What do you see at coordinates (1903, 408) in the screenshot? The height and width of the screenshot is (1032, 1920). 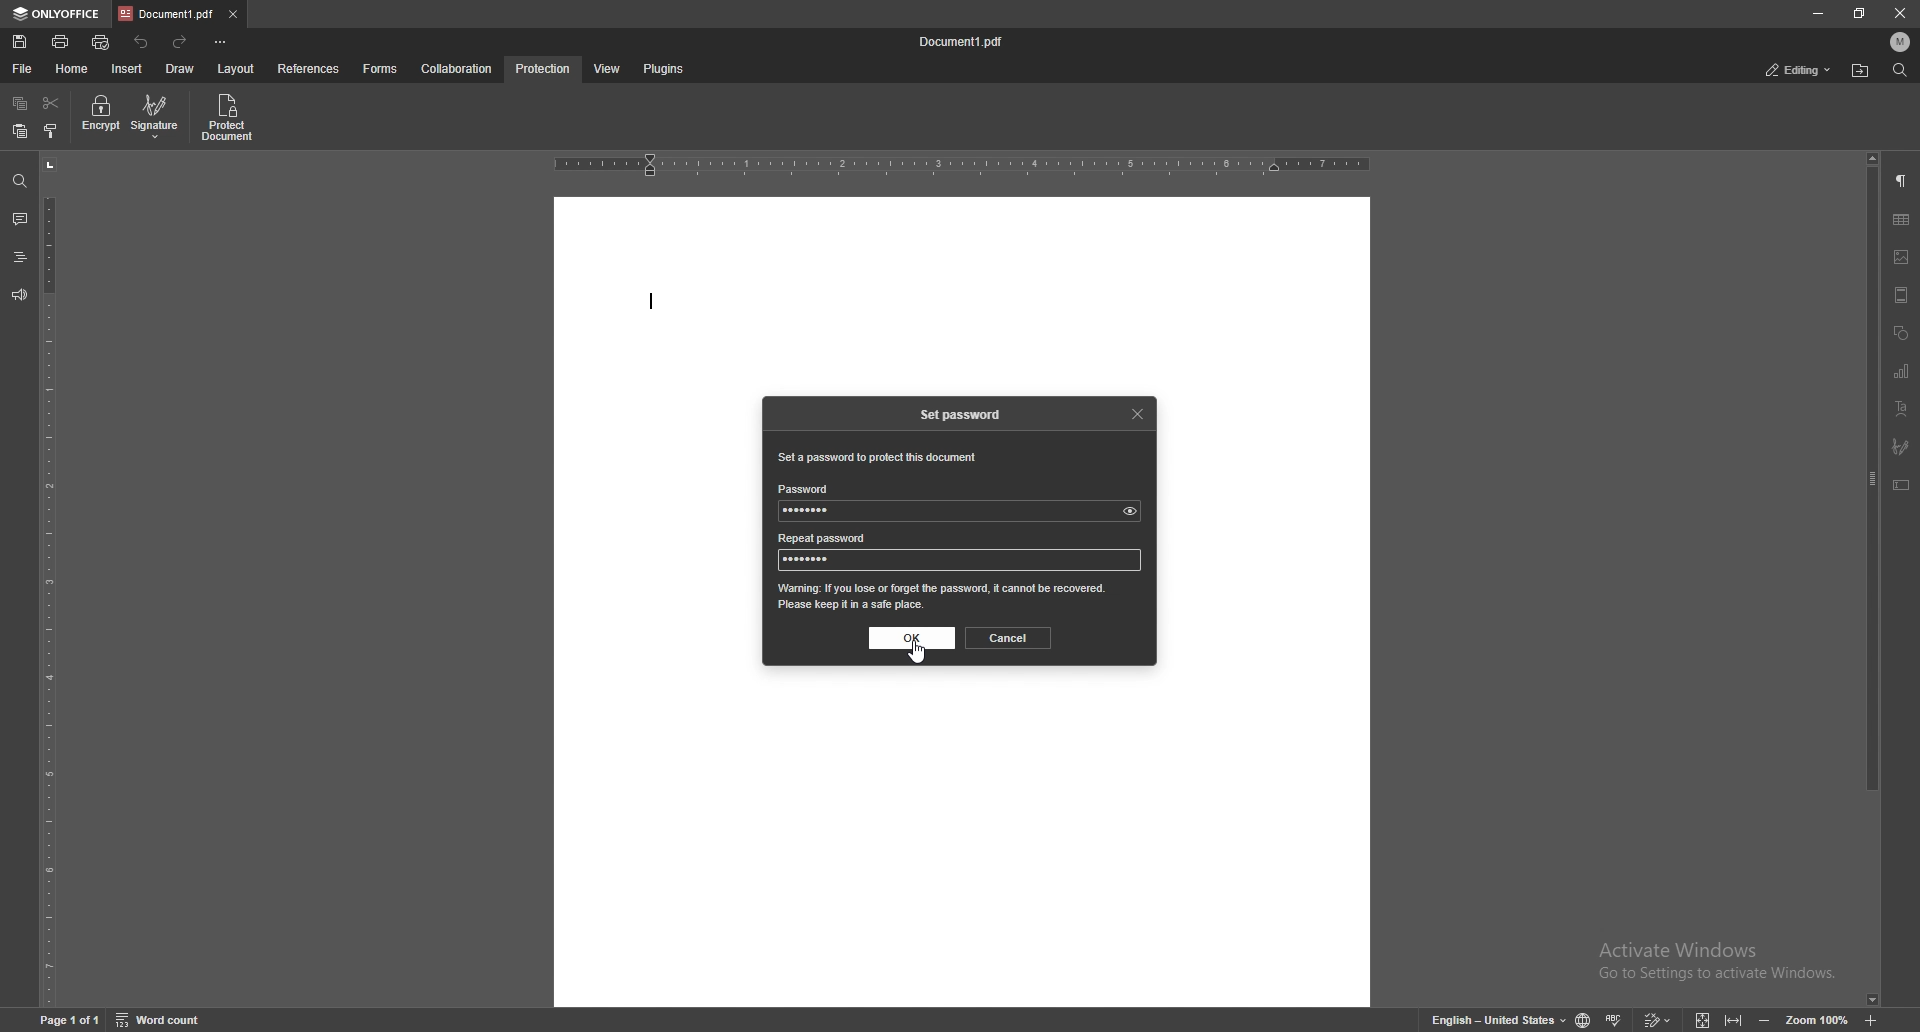 I see `text art` at bounding box center [1903, 408].